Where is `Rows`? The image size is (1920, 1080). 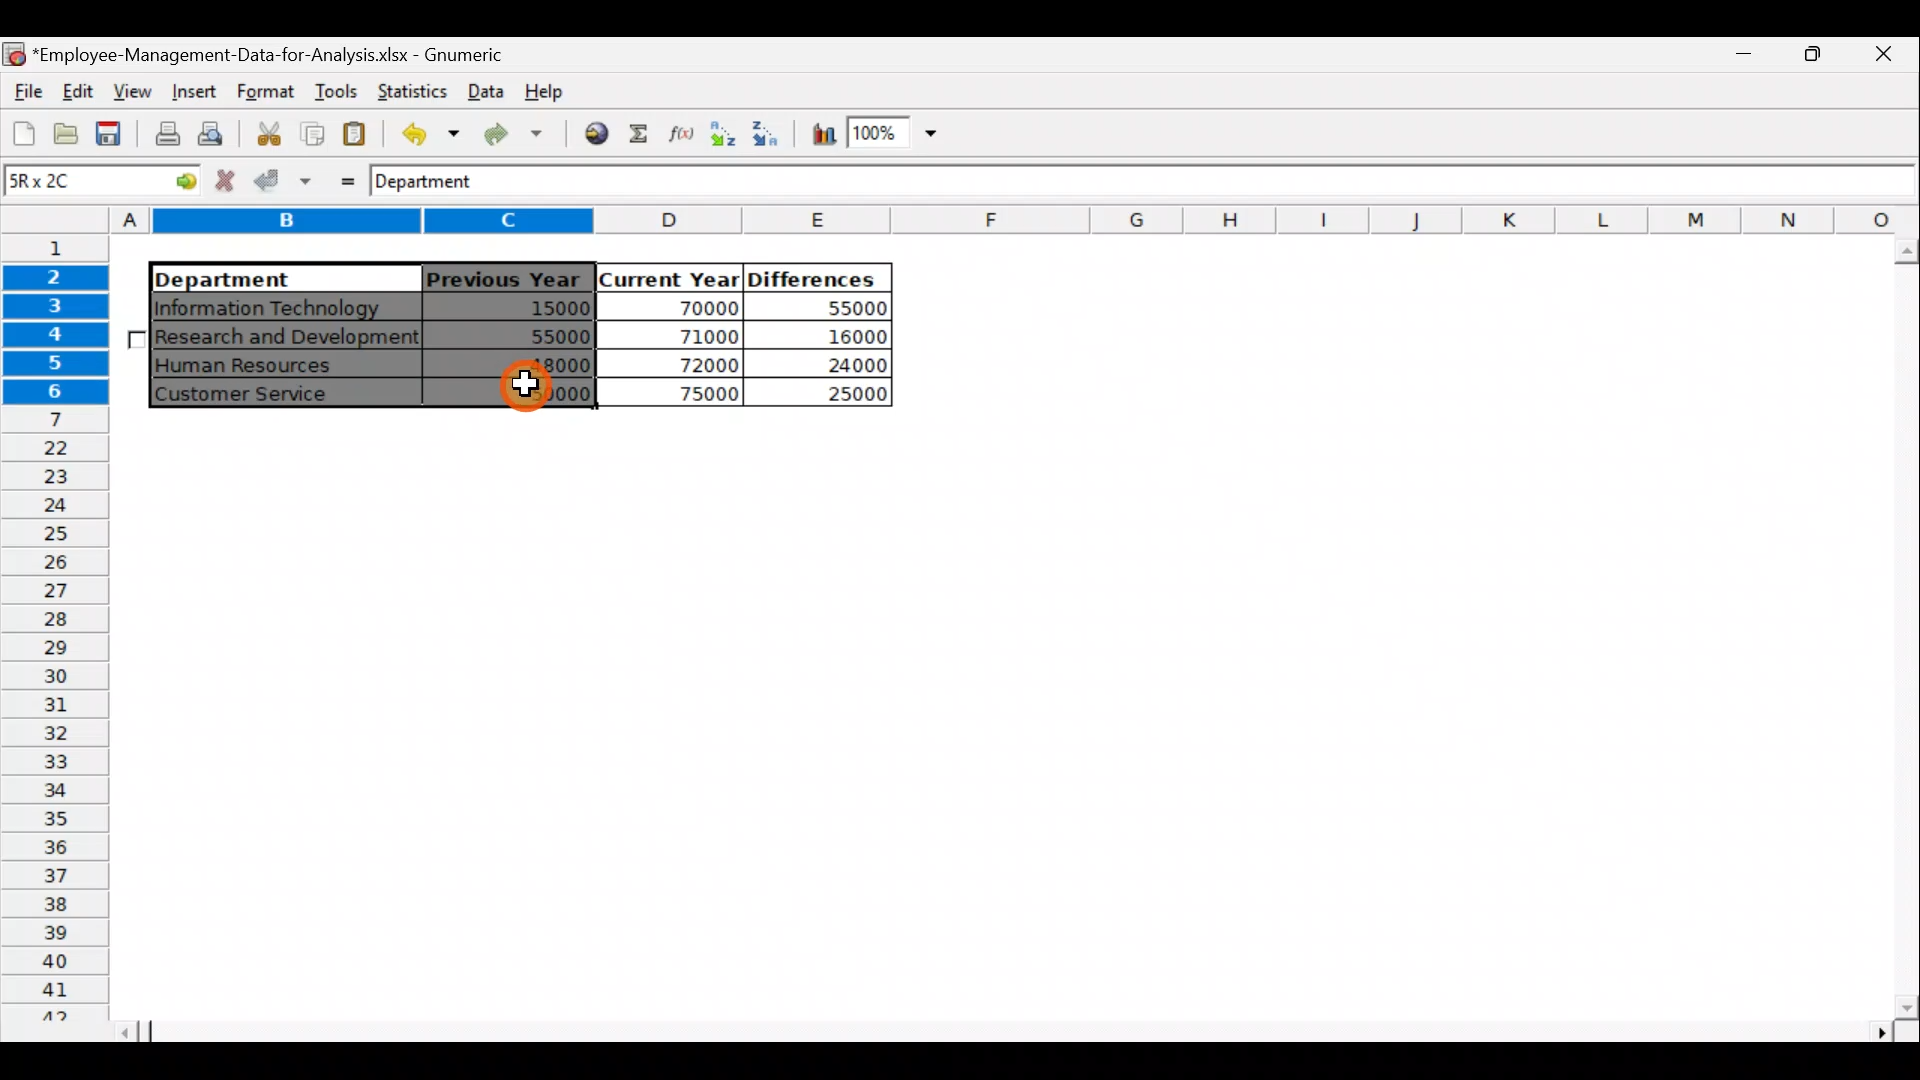
Rows is located at coordinates (59, 627).